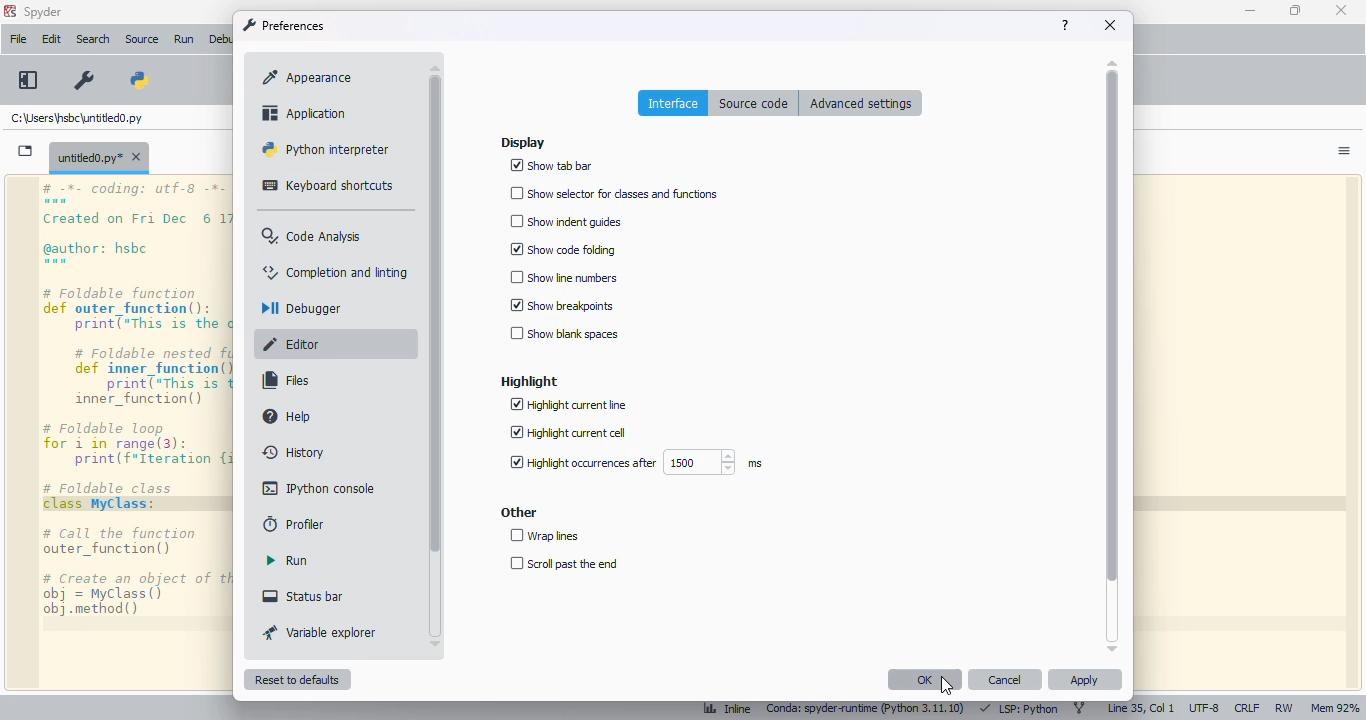 The height and width of the screenshot is (720, 1366). Describe the element at coordinates (1065, 25) in the screenshot. I see `help` at that location.